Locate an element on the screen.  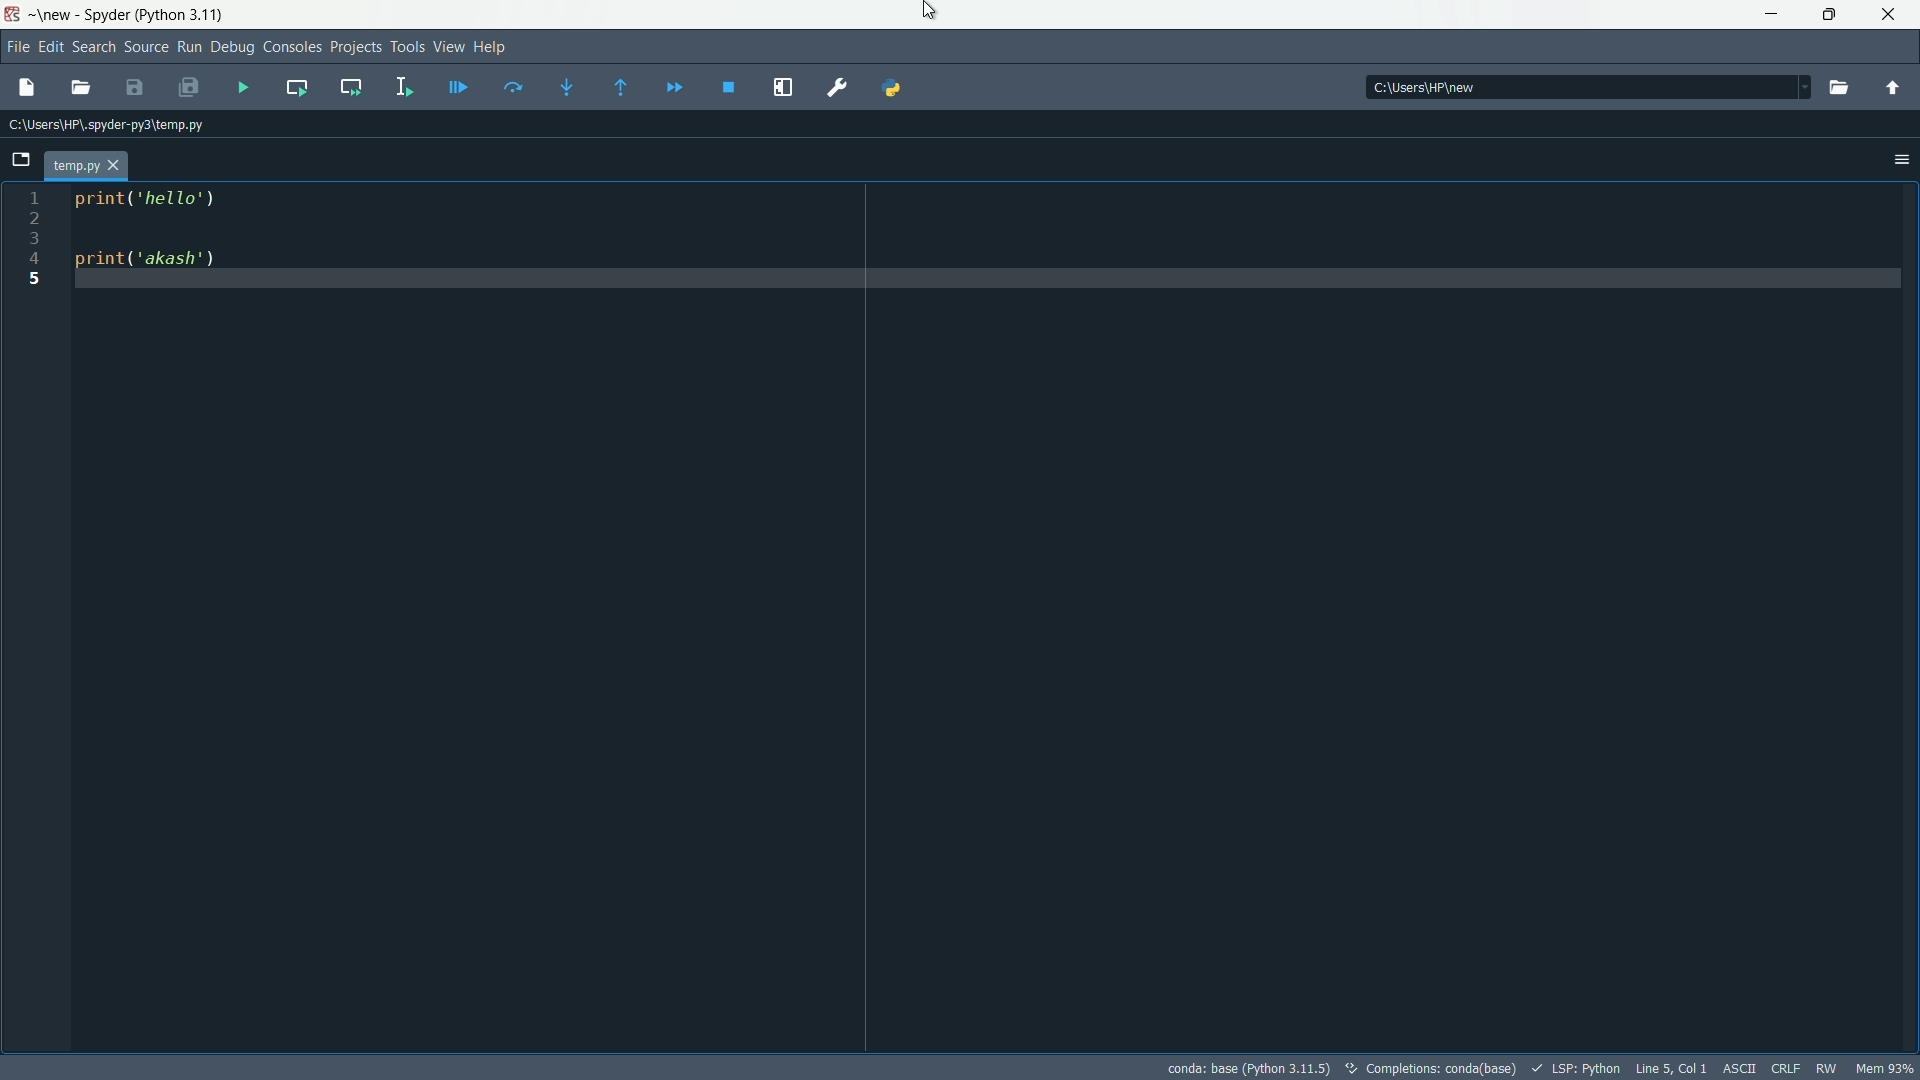
file eol status is located at coordinates (1784, 1069).